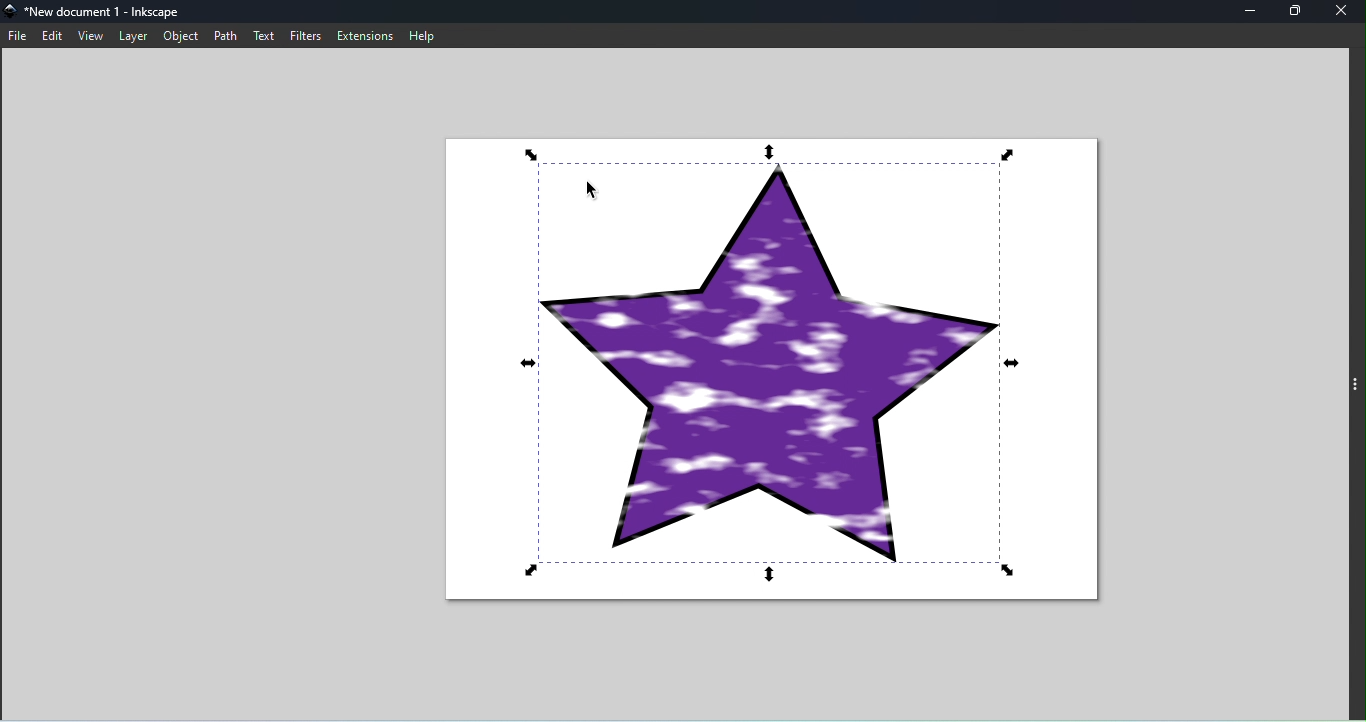 Image resolution: width=1366 pixels, height=722 pixels. What do you see at coordinates (592, 190) in the screenshot?
I see `Cursor` at bounding box center [592, 190].